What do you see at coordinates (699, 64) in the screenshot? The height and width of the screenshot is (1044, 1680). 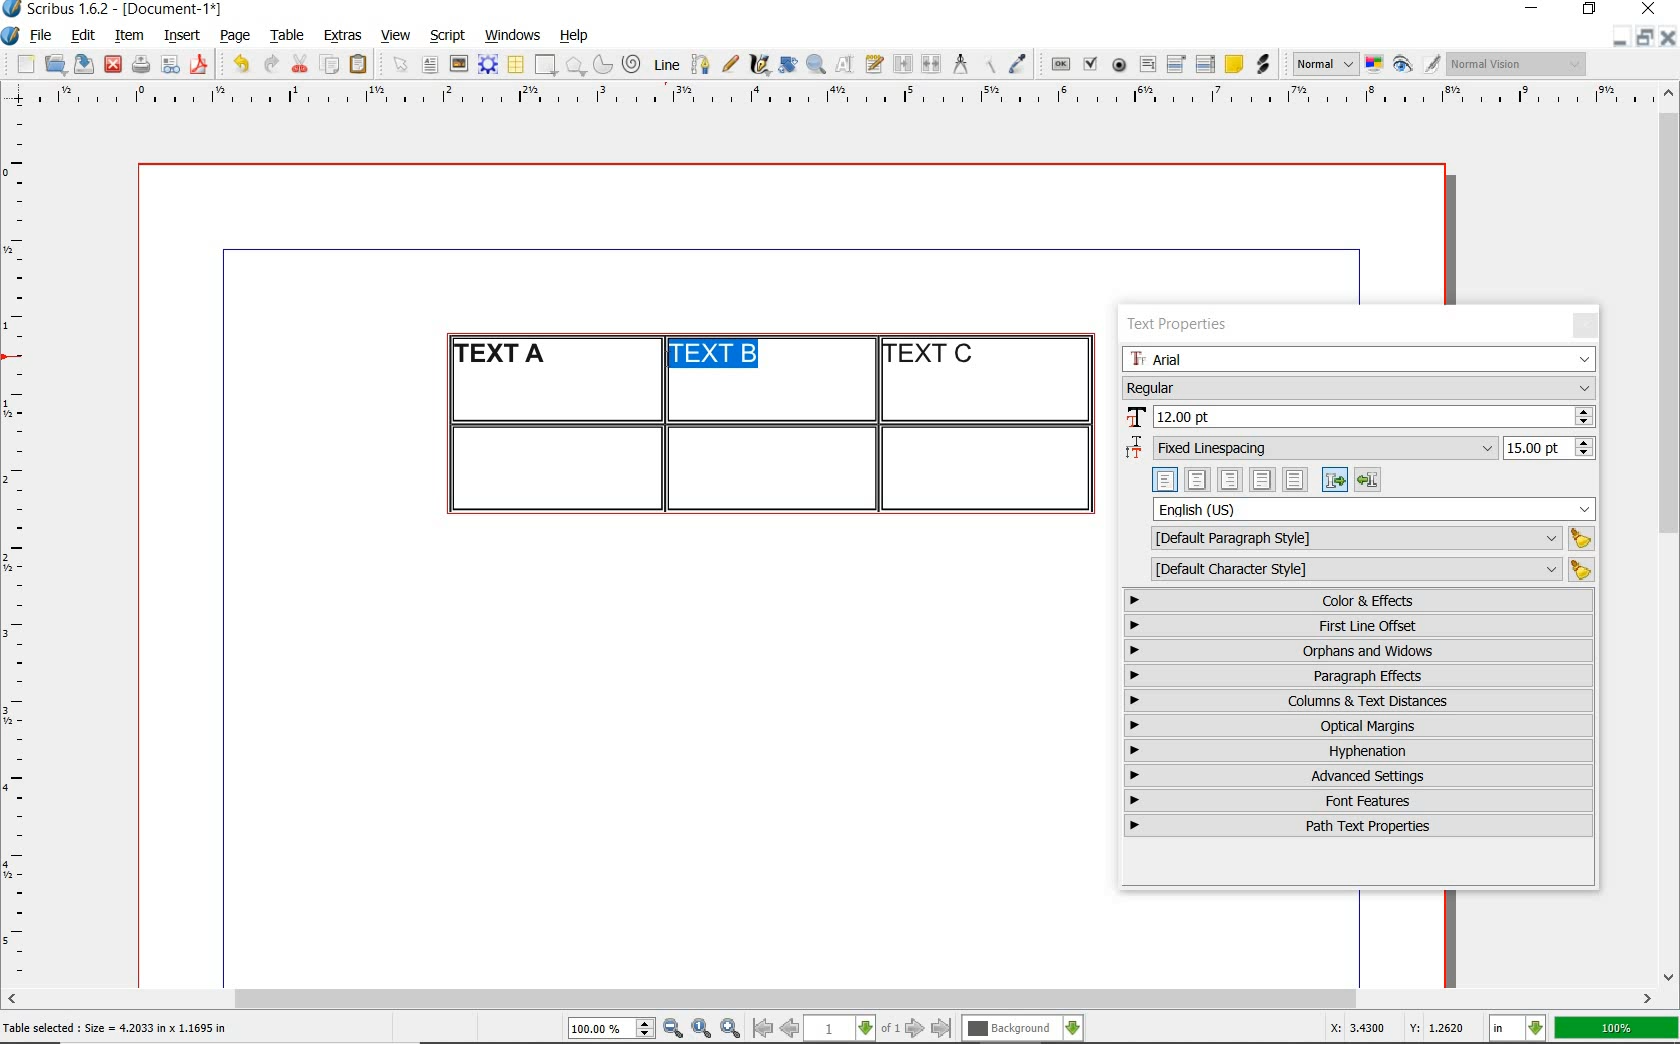 I see `Bezier curve` at bounding box center [699, 64].